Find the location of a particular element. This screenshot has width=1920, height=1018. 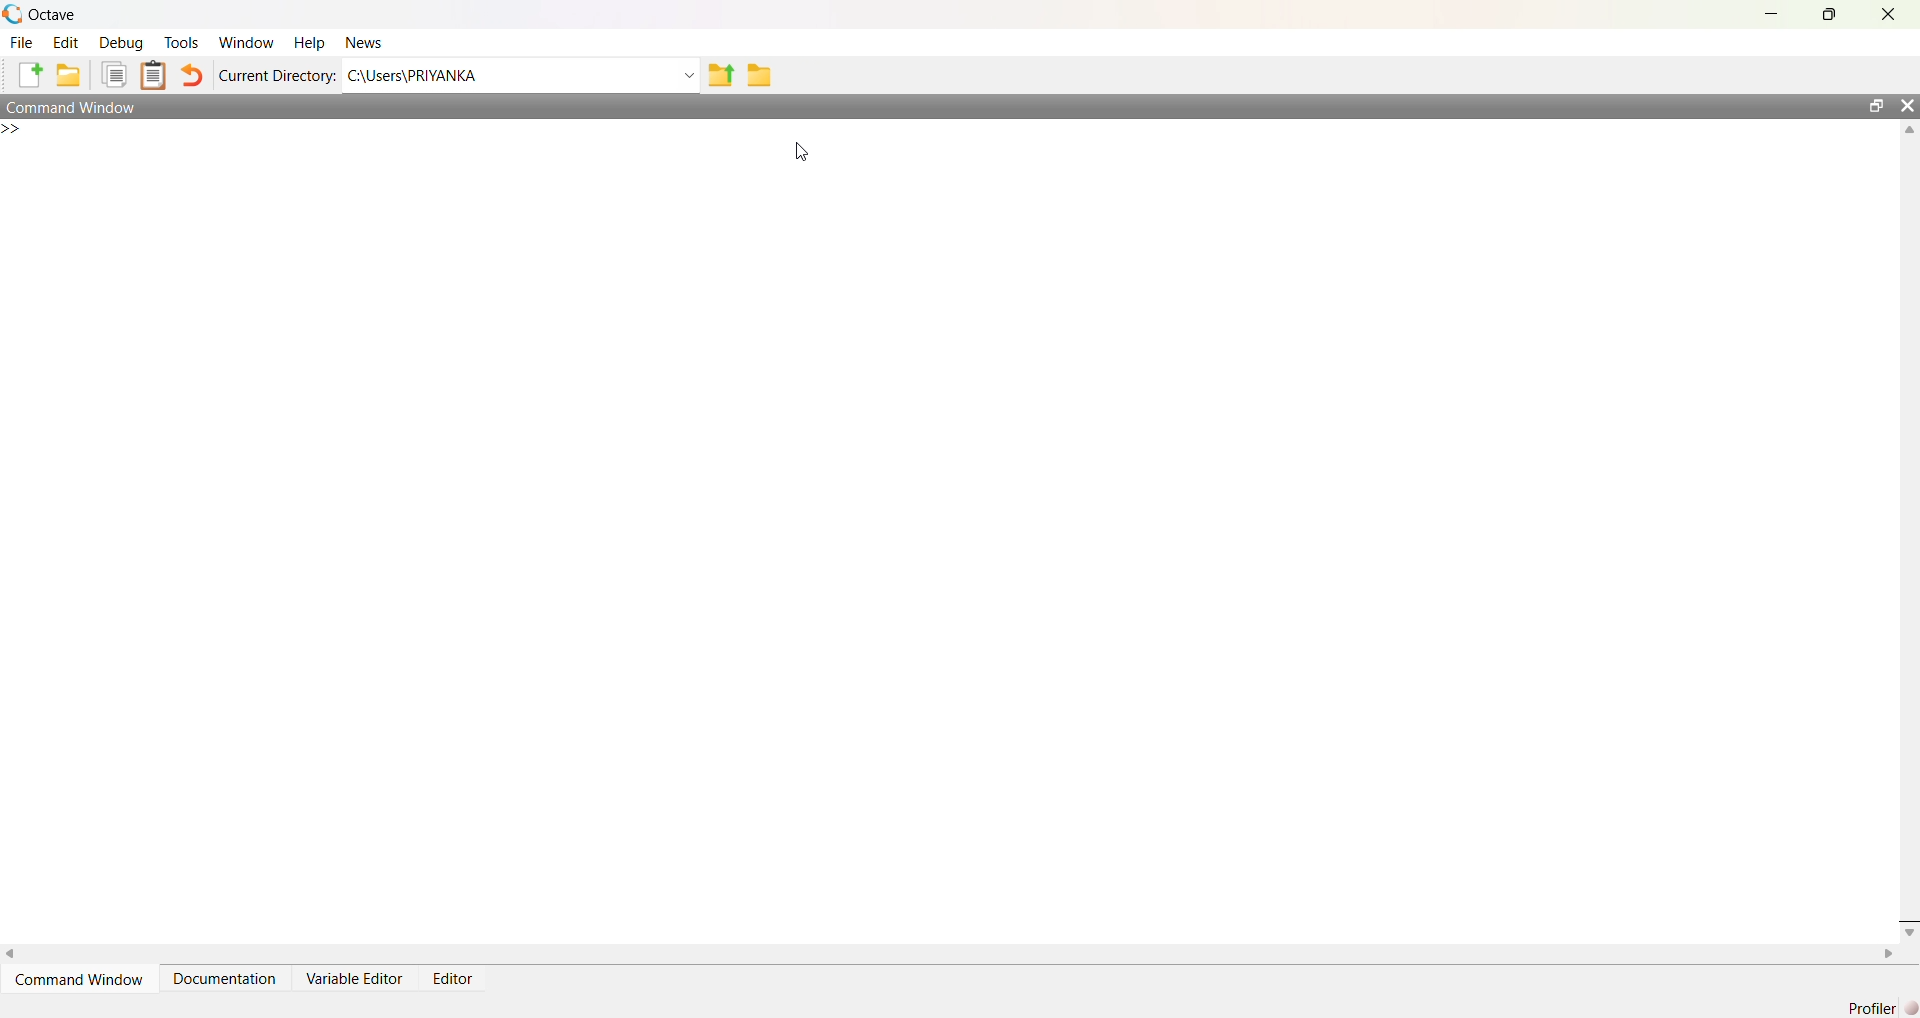

Minimize is located at coordinates (1774, 12).